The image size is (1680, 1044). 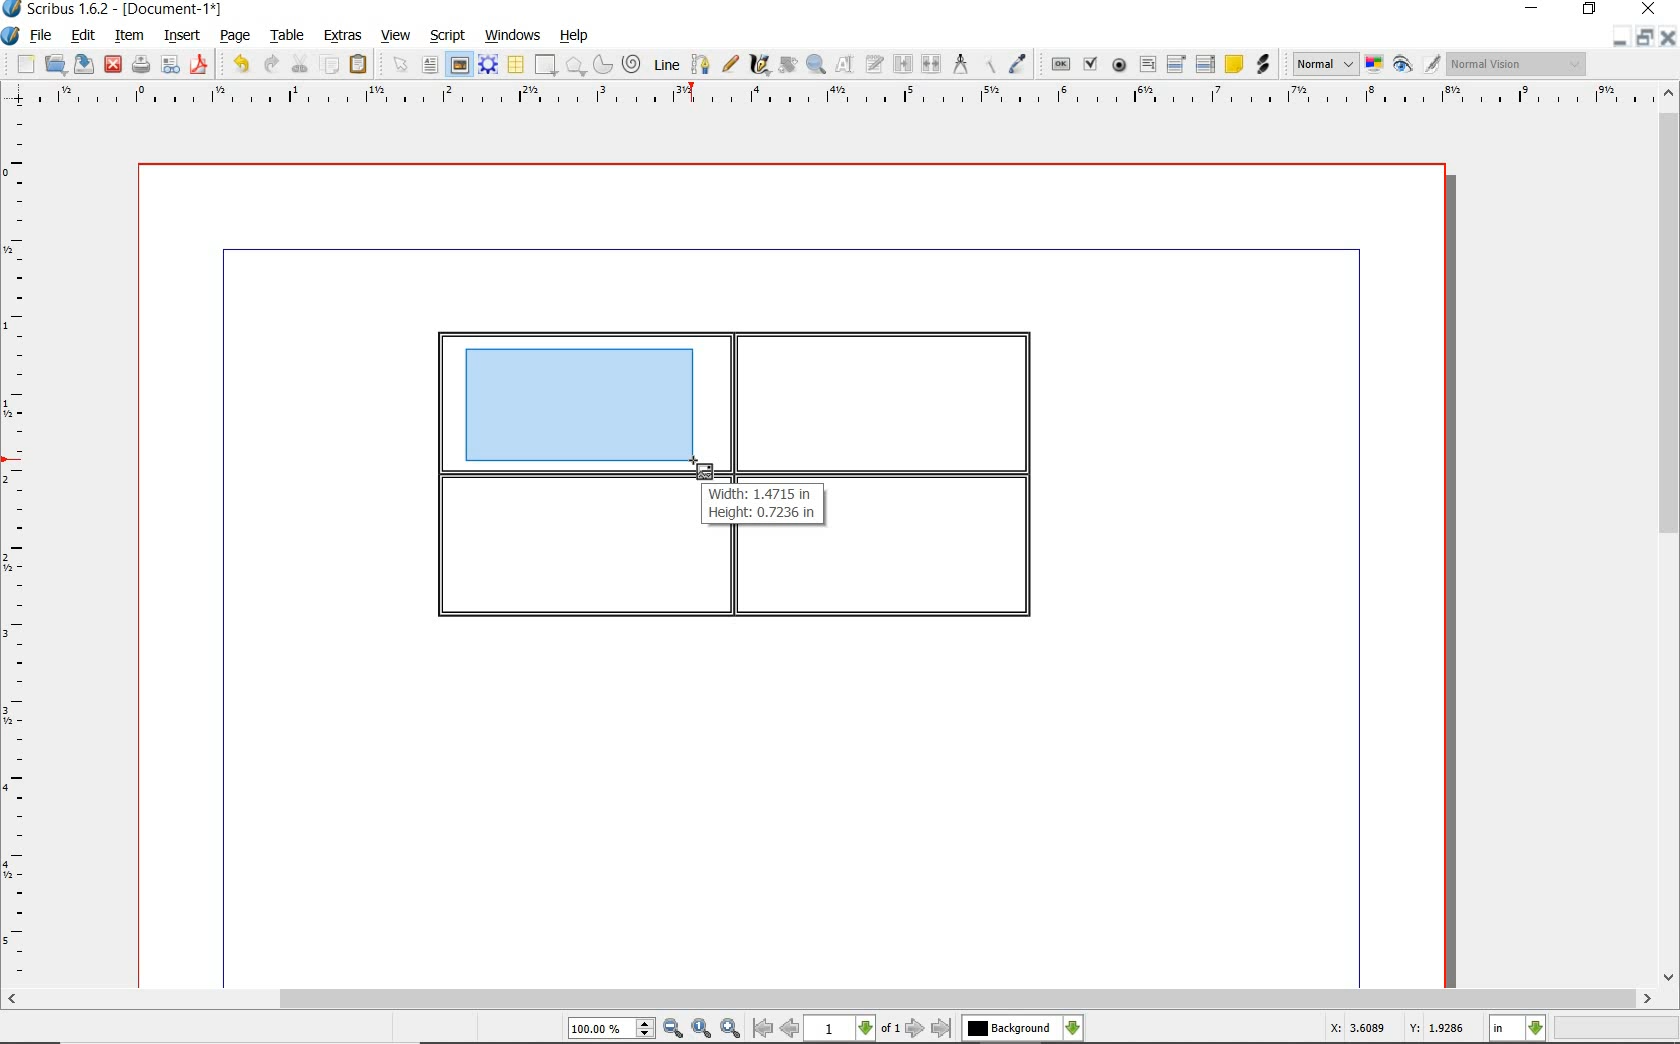 I want to click on shape, so click(x=544, y=66).